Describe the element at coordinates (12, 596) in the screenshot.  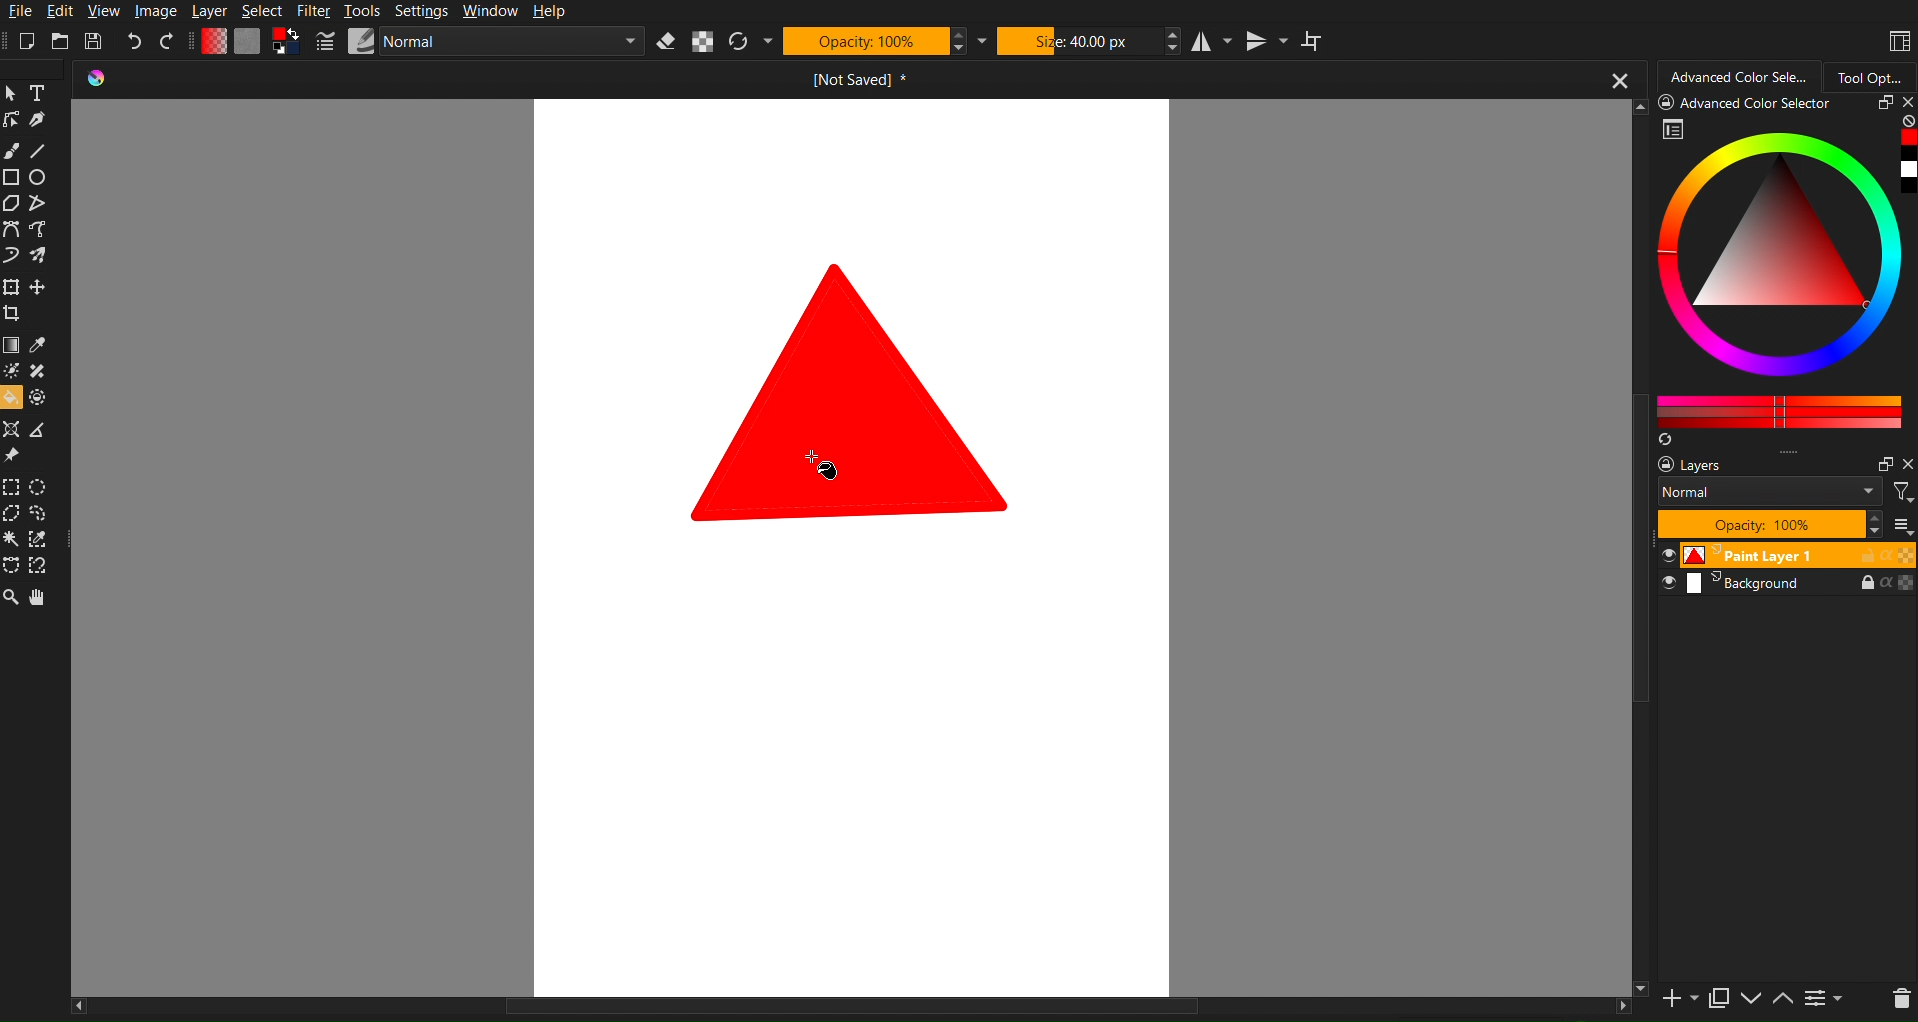
I see `Zoom` at that location.